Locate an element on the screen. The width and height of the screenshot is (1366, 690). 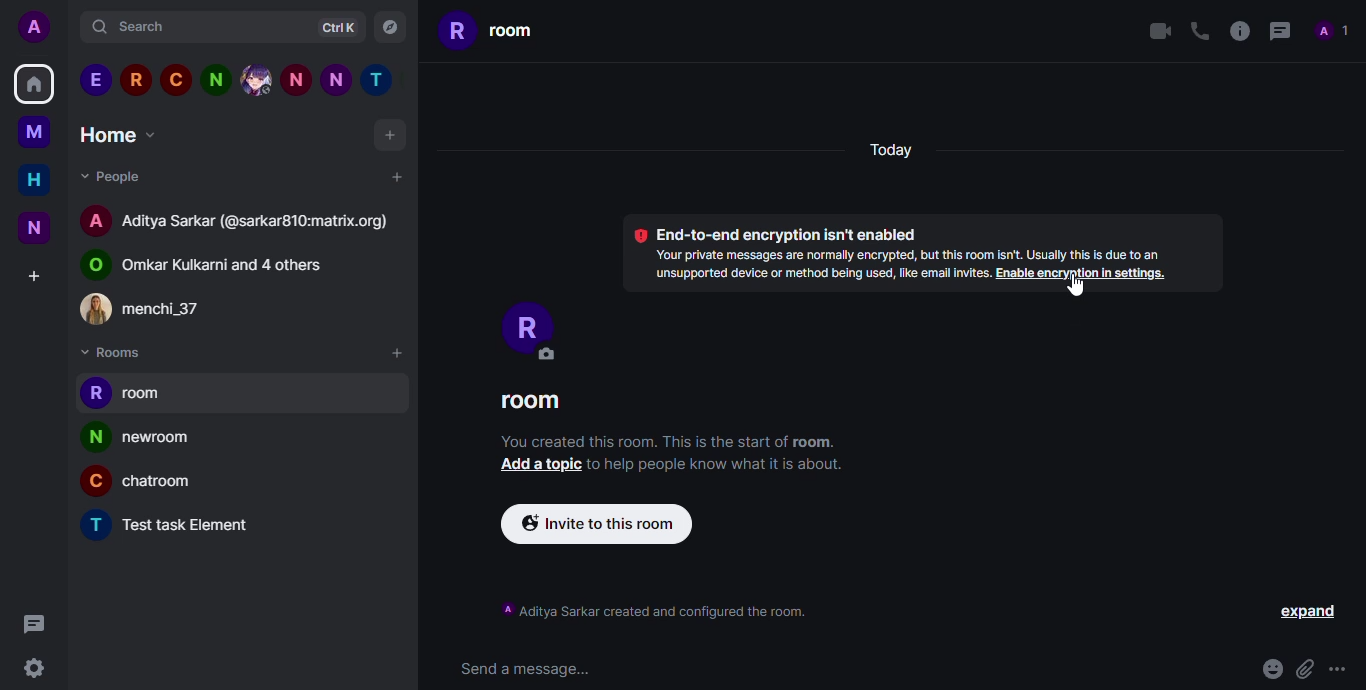
profile is located at coordinates (92, 484).